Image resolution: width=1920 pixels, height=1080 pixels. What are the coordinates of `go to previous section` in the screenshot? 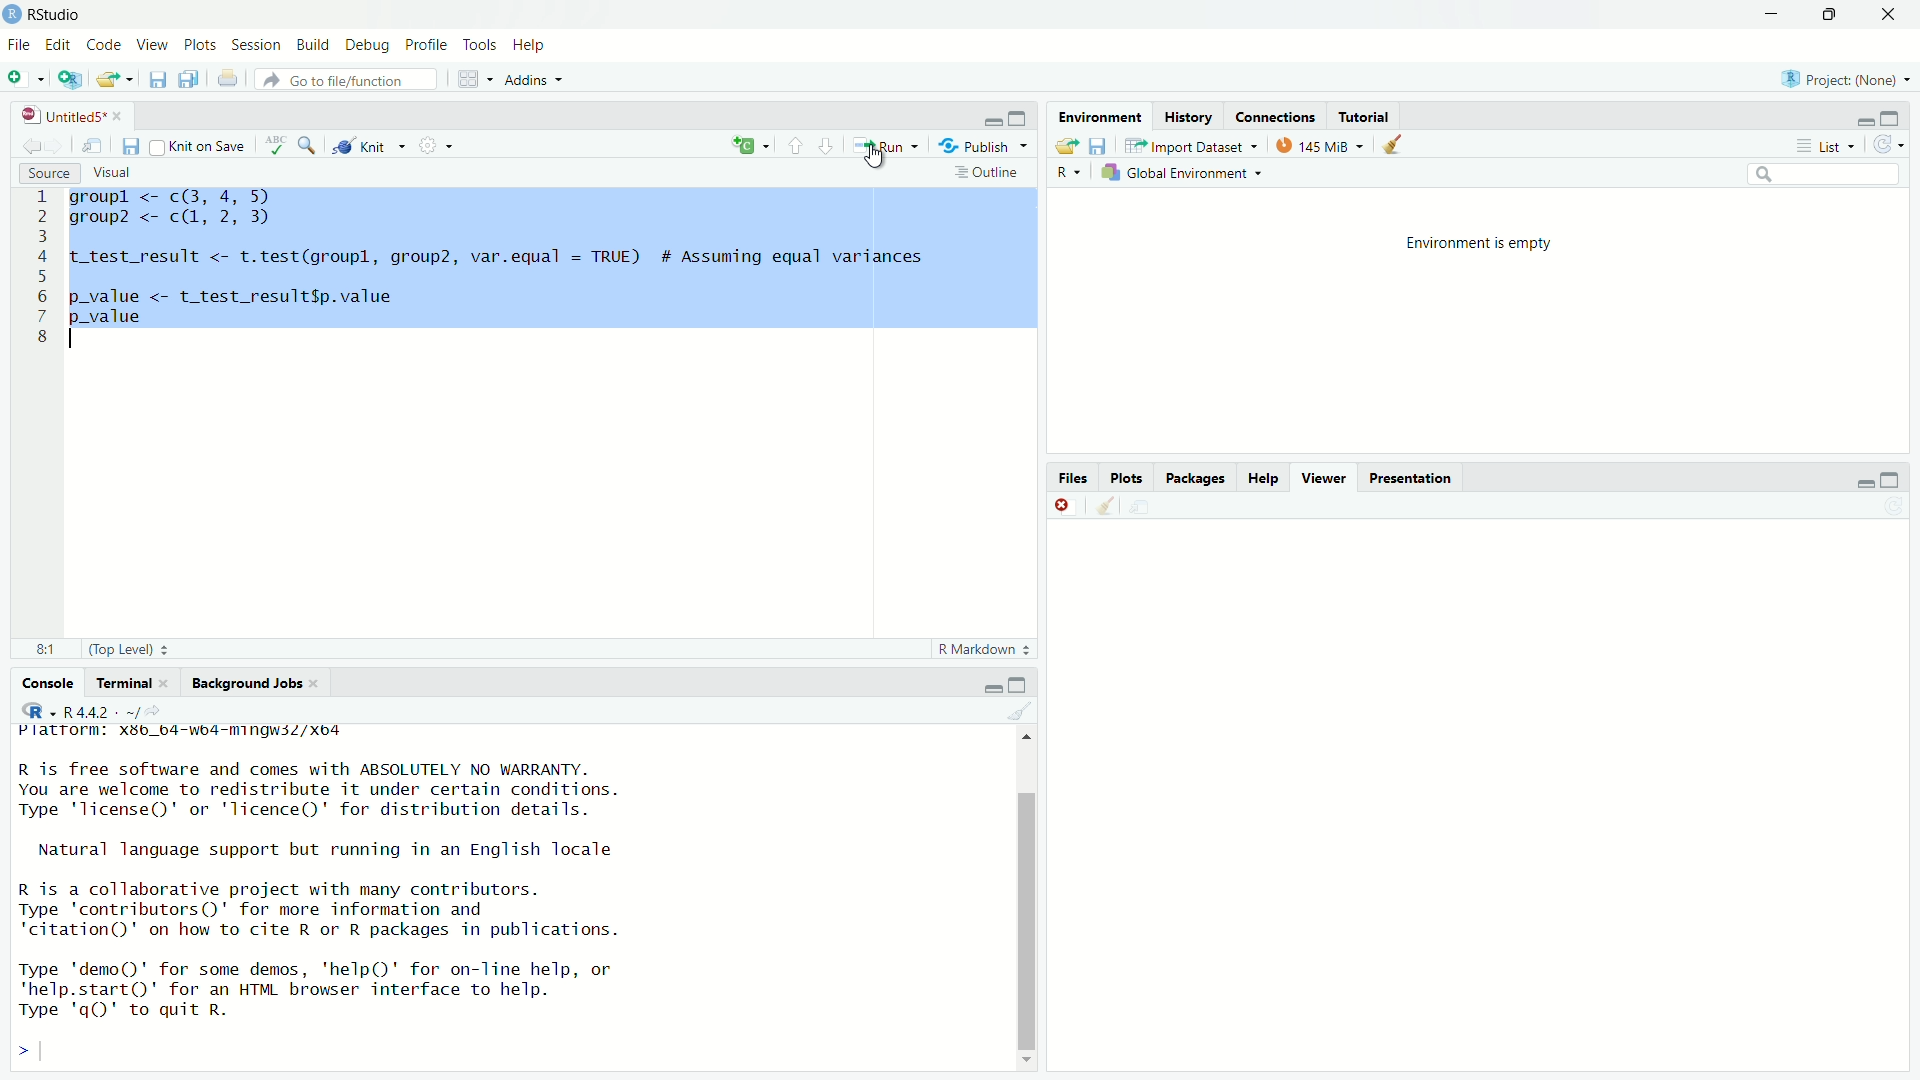 It's located at (795, 144).